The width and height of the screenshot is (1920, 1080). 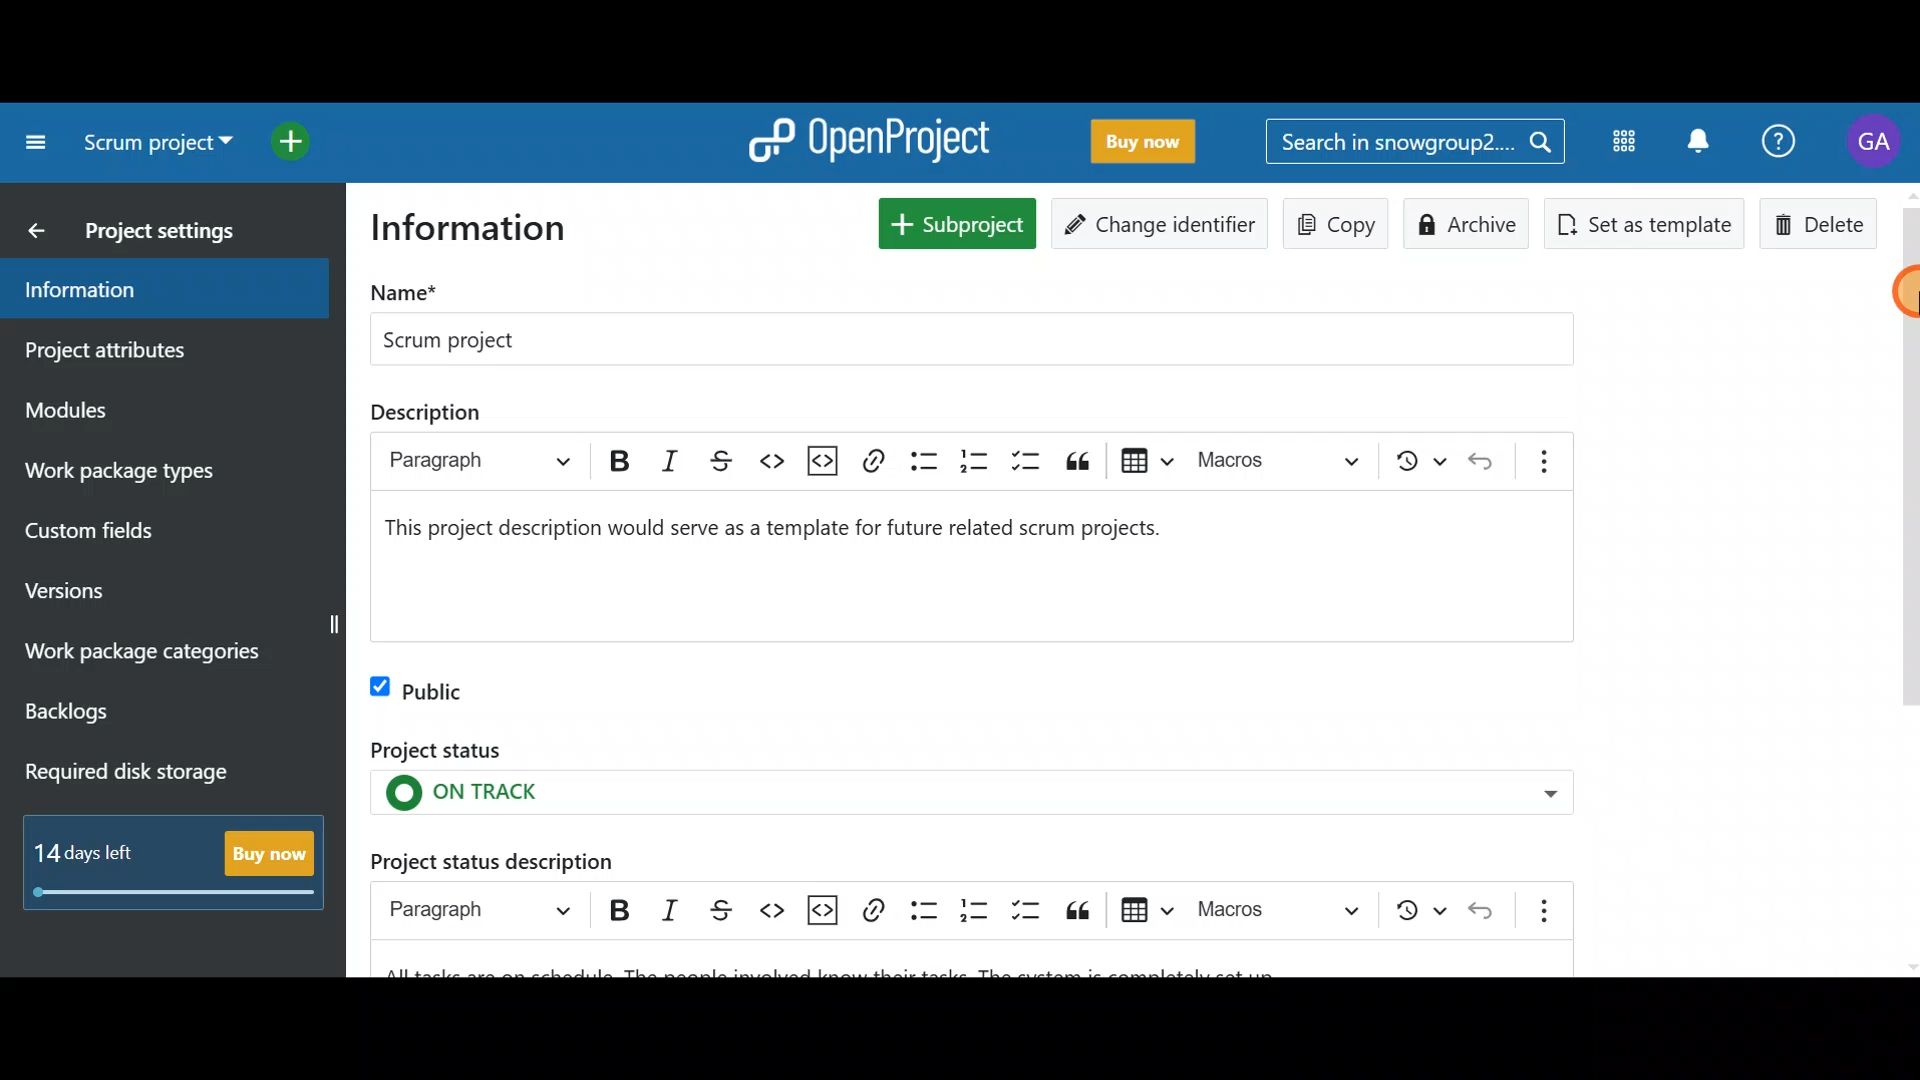 What do you see at coordinates (1336, 222) in the screenshot?
I see `Copy` at bounding box center [1336, 222].